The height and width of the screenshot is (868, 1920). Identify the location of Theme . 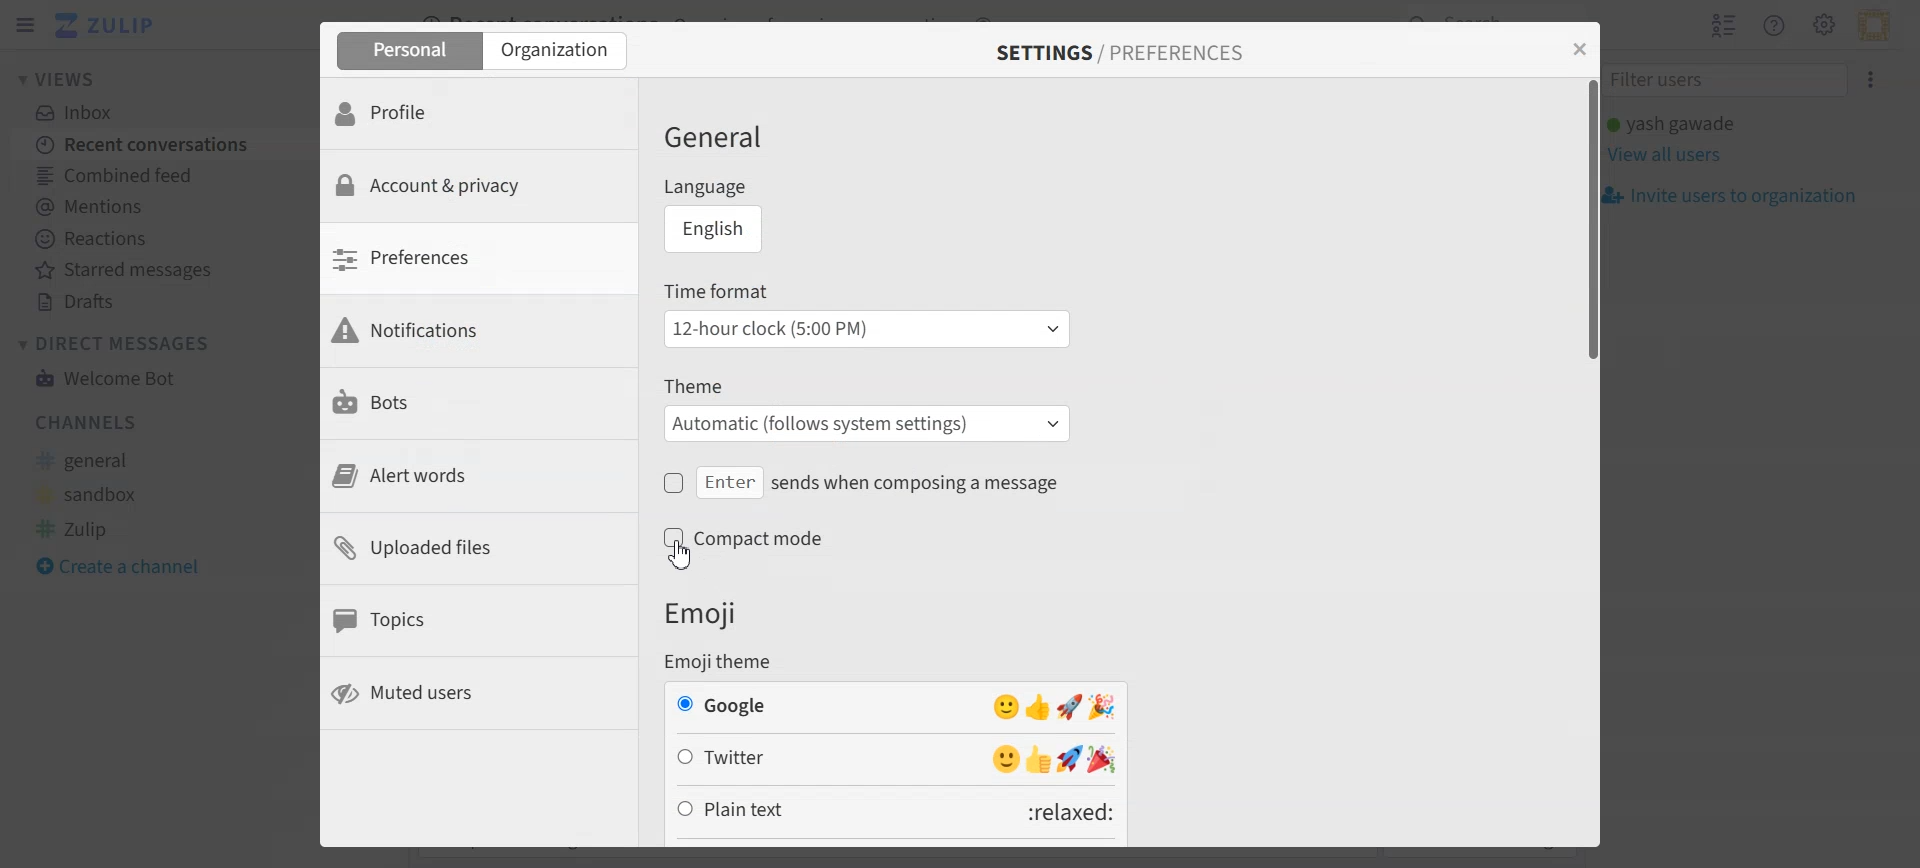
(869, 388).